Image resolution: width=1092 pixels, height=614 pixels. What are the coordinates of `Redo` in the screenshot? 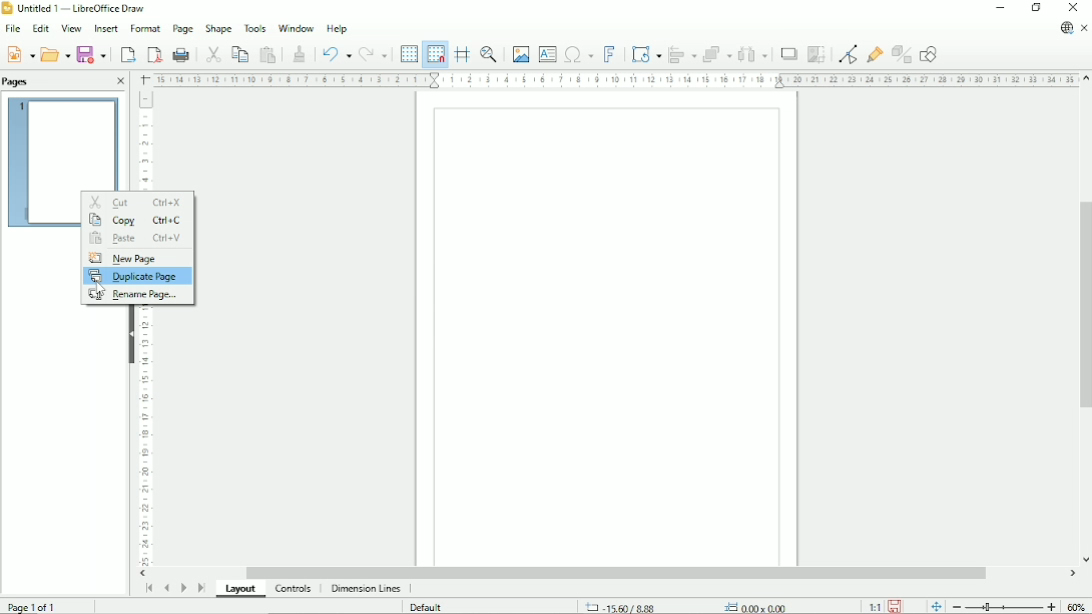 It's located at (373, 55).